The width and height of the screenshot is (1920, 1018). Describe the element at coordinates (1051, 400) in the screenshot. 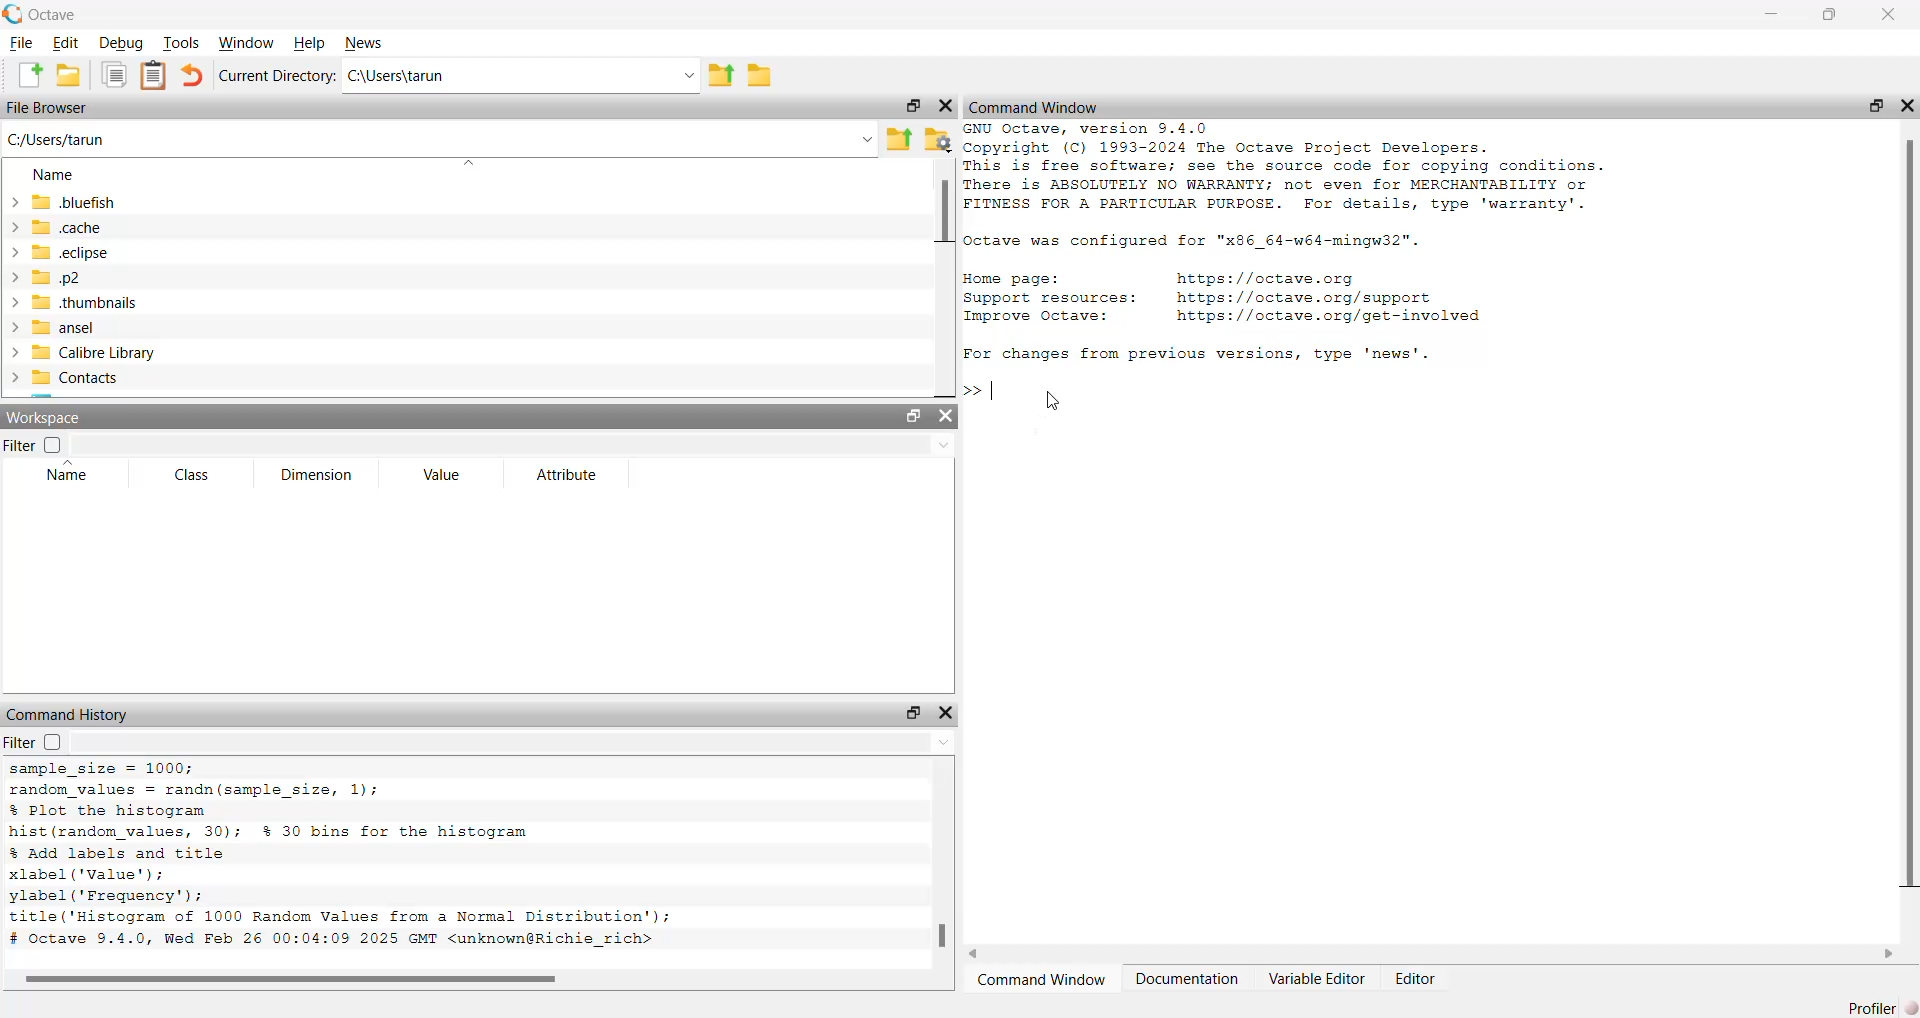

I see `cursor` at that location.